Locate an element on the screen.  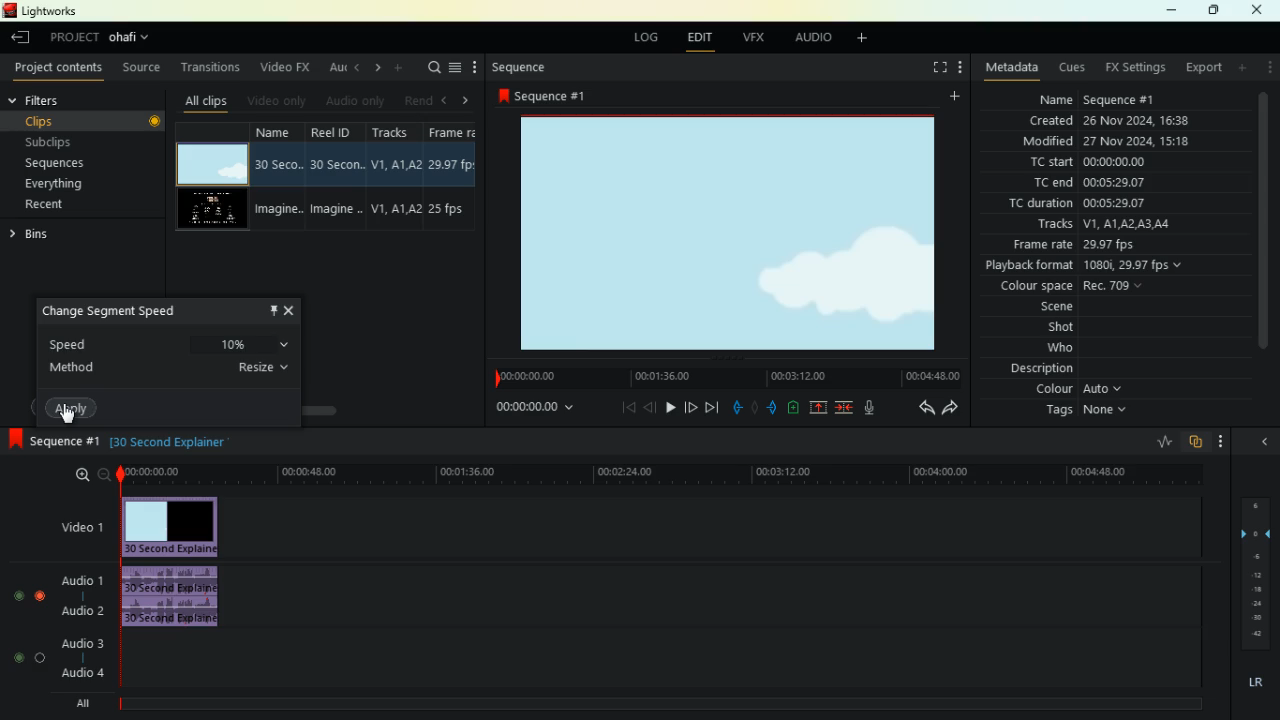
audio is located at coordinates (182, 597).